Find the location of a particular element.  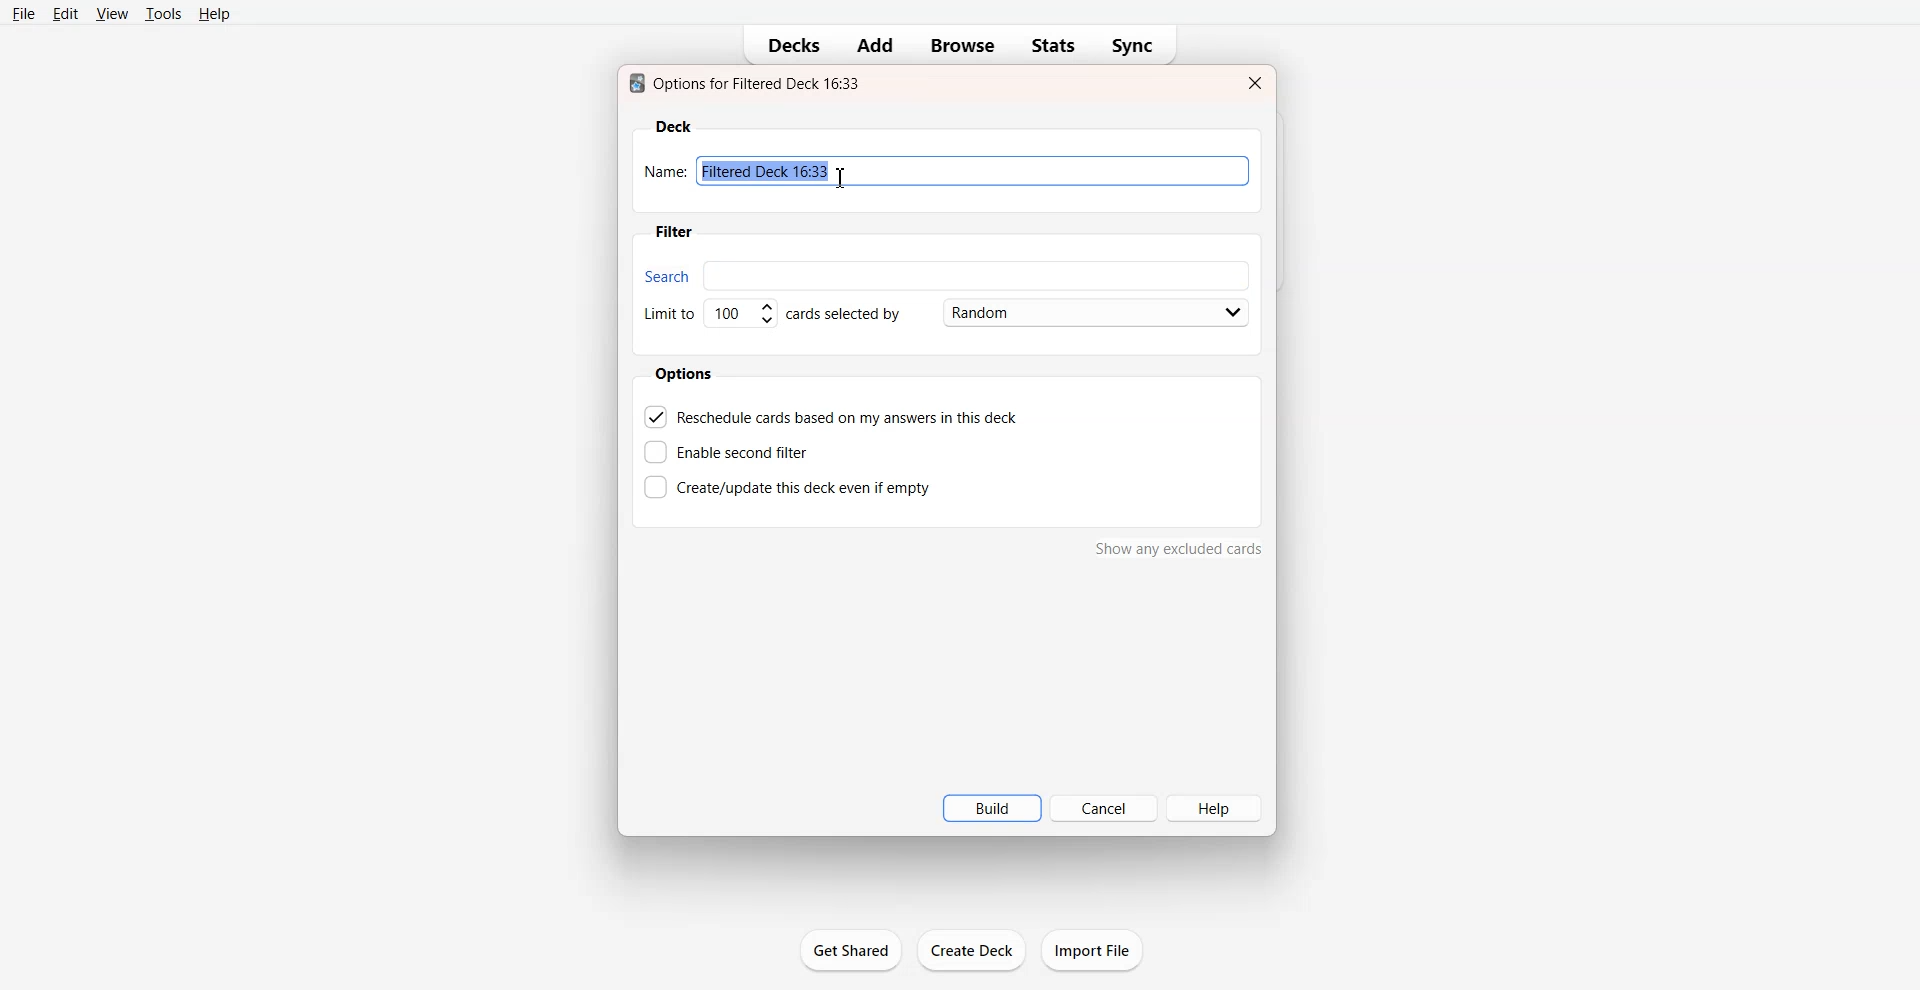

File is located at coordinates (24, 13).